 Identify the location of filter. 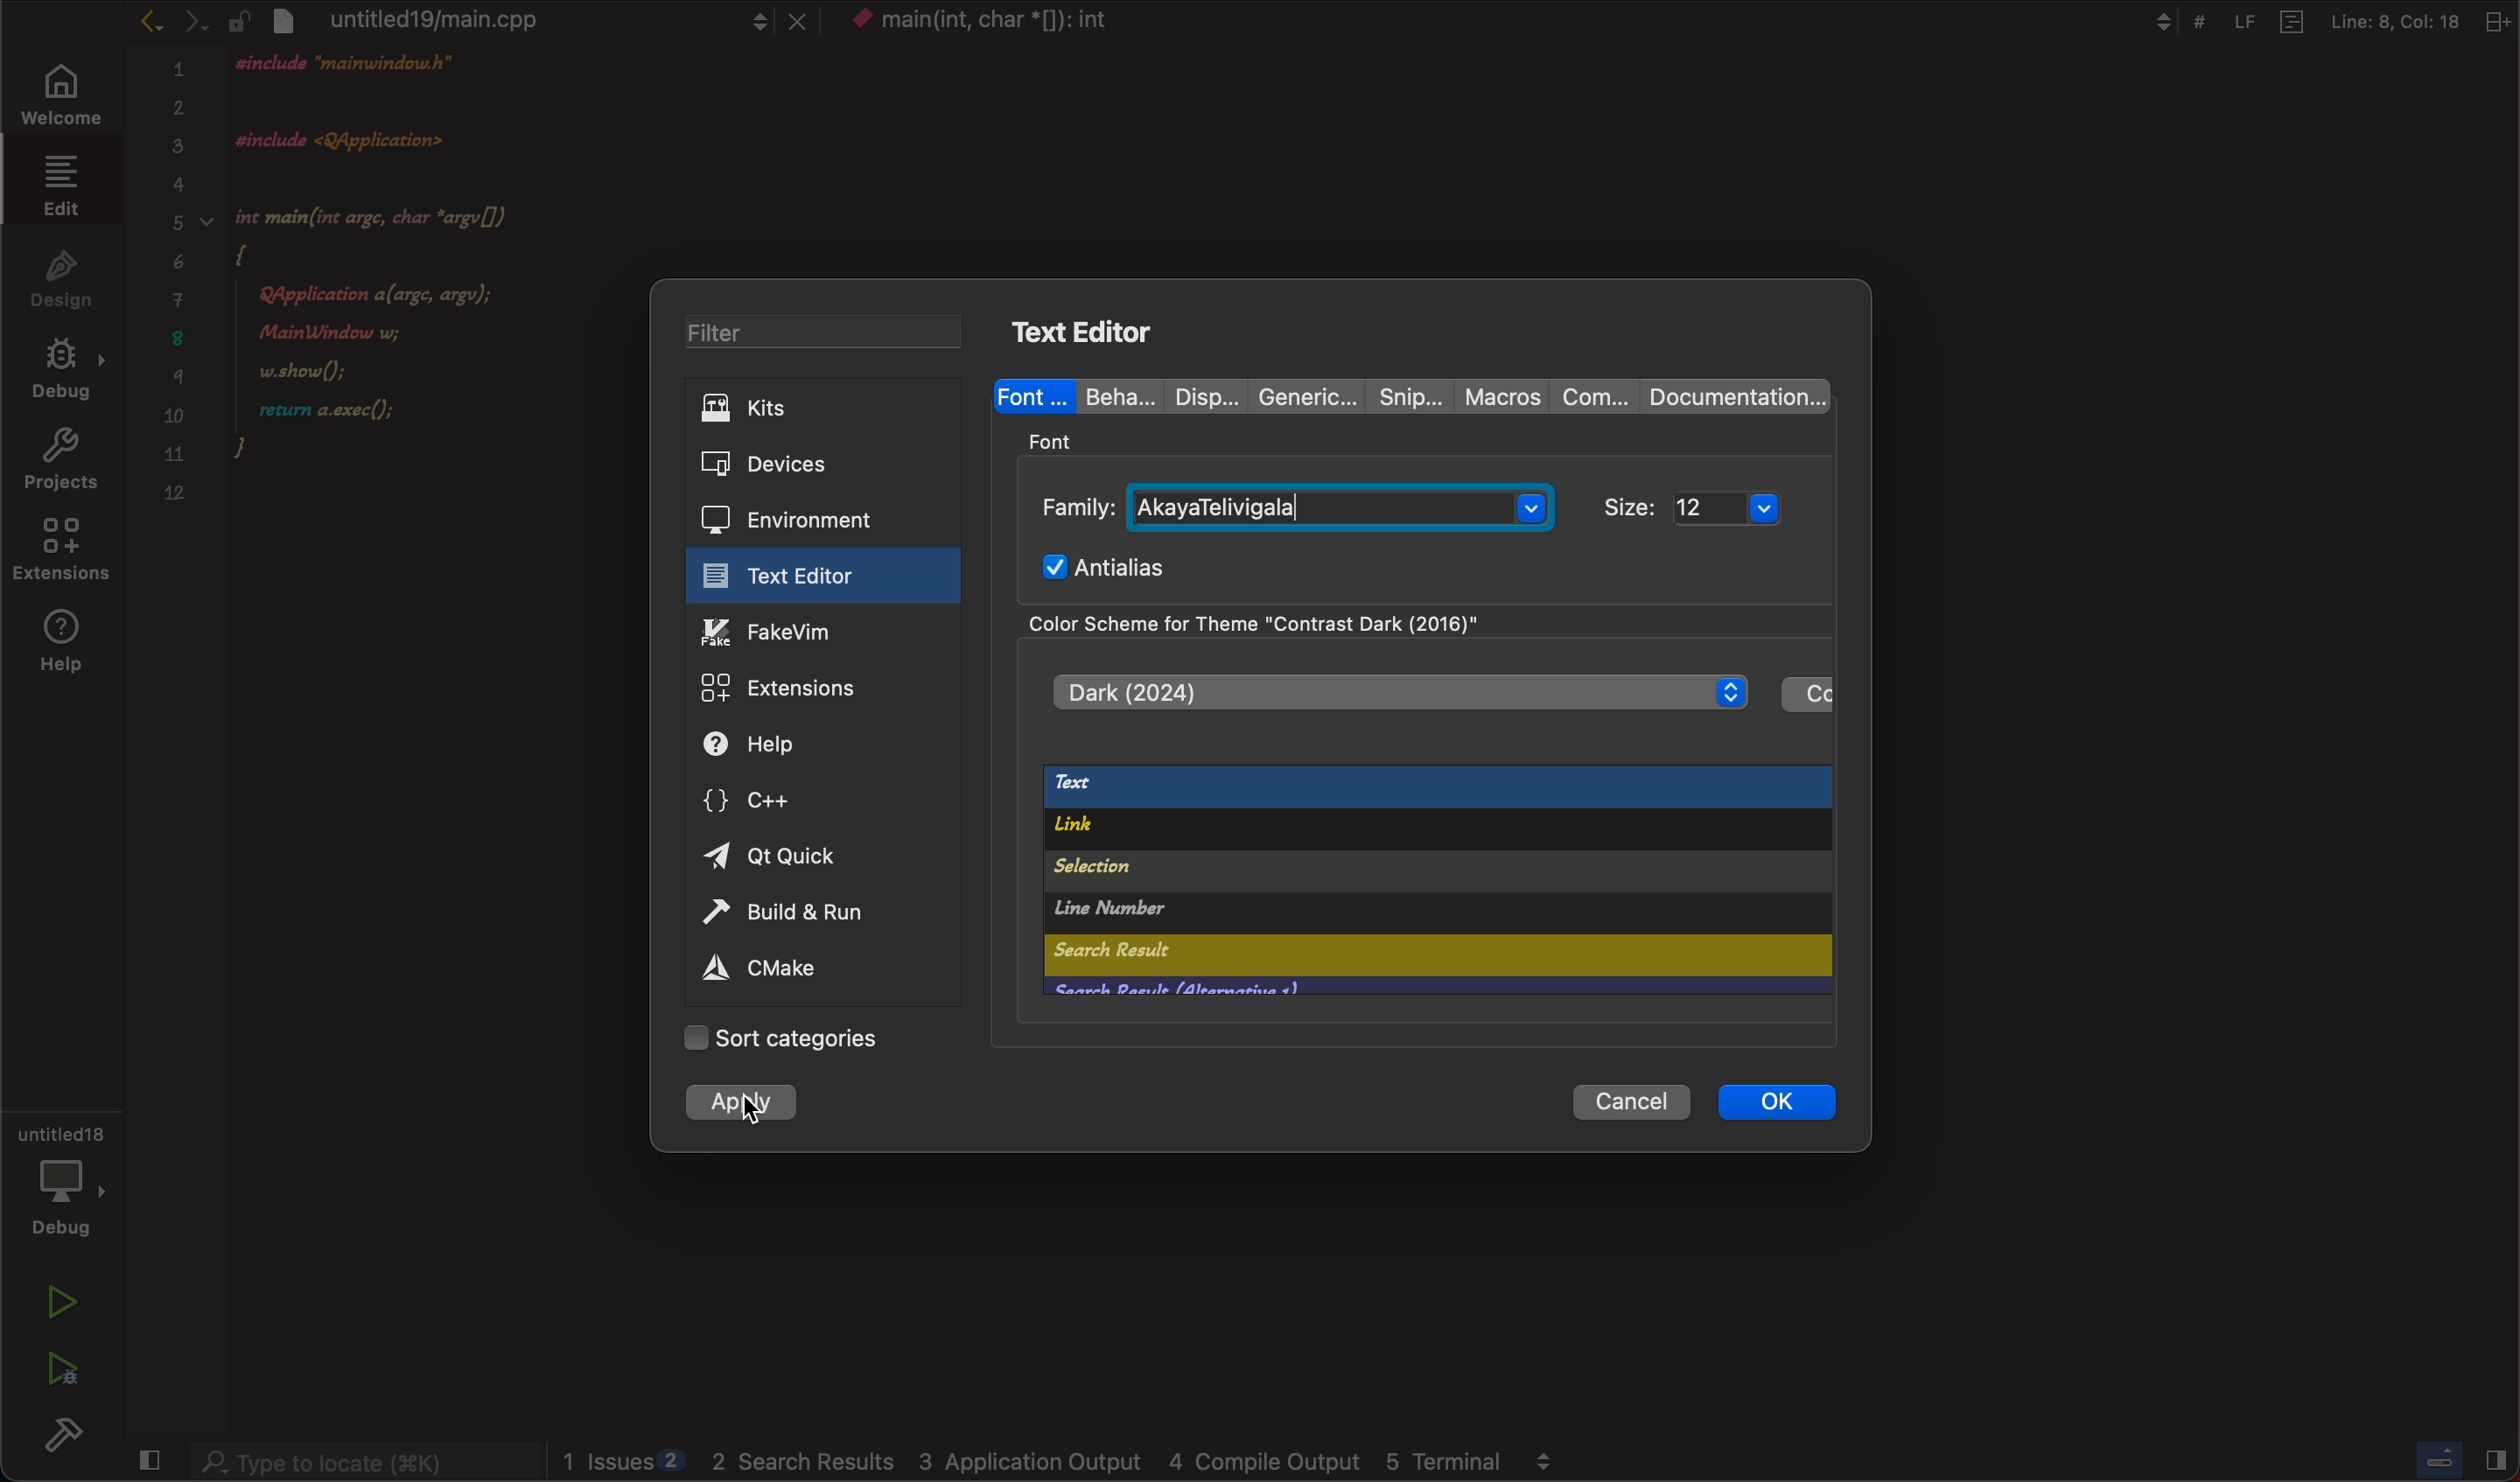
(827, 331).